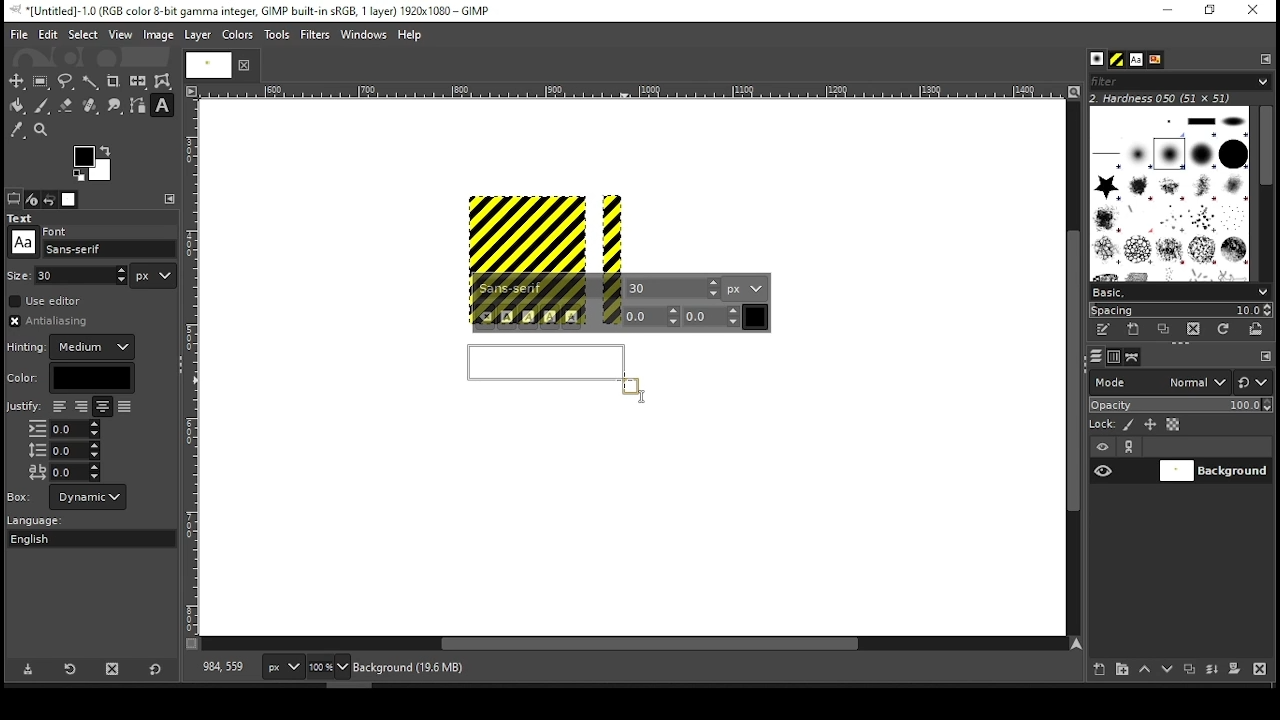 This screenshot has height=720, width=1280. Describe the element at coordinates (110, 249) in the screenshot. I see `font` at that location.